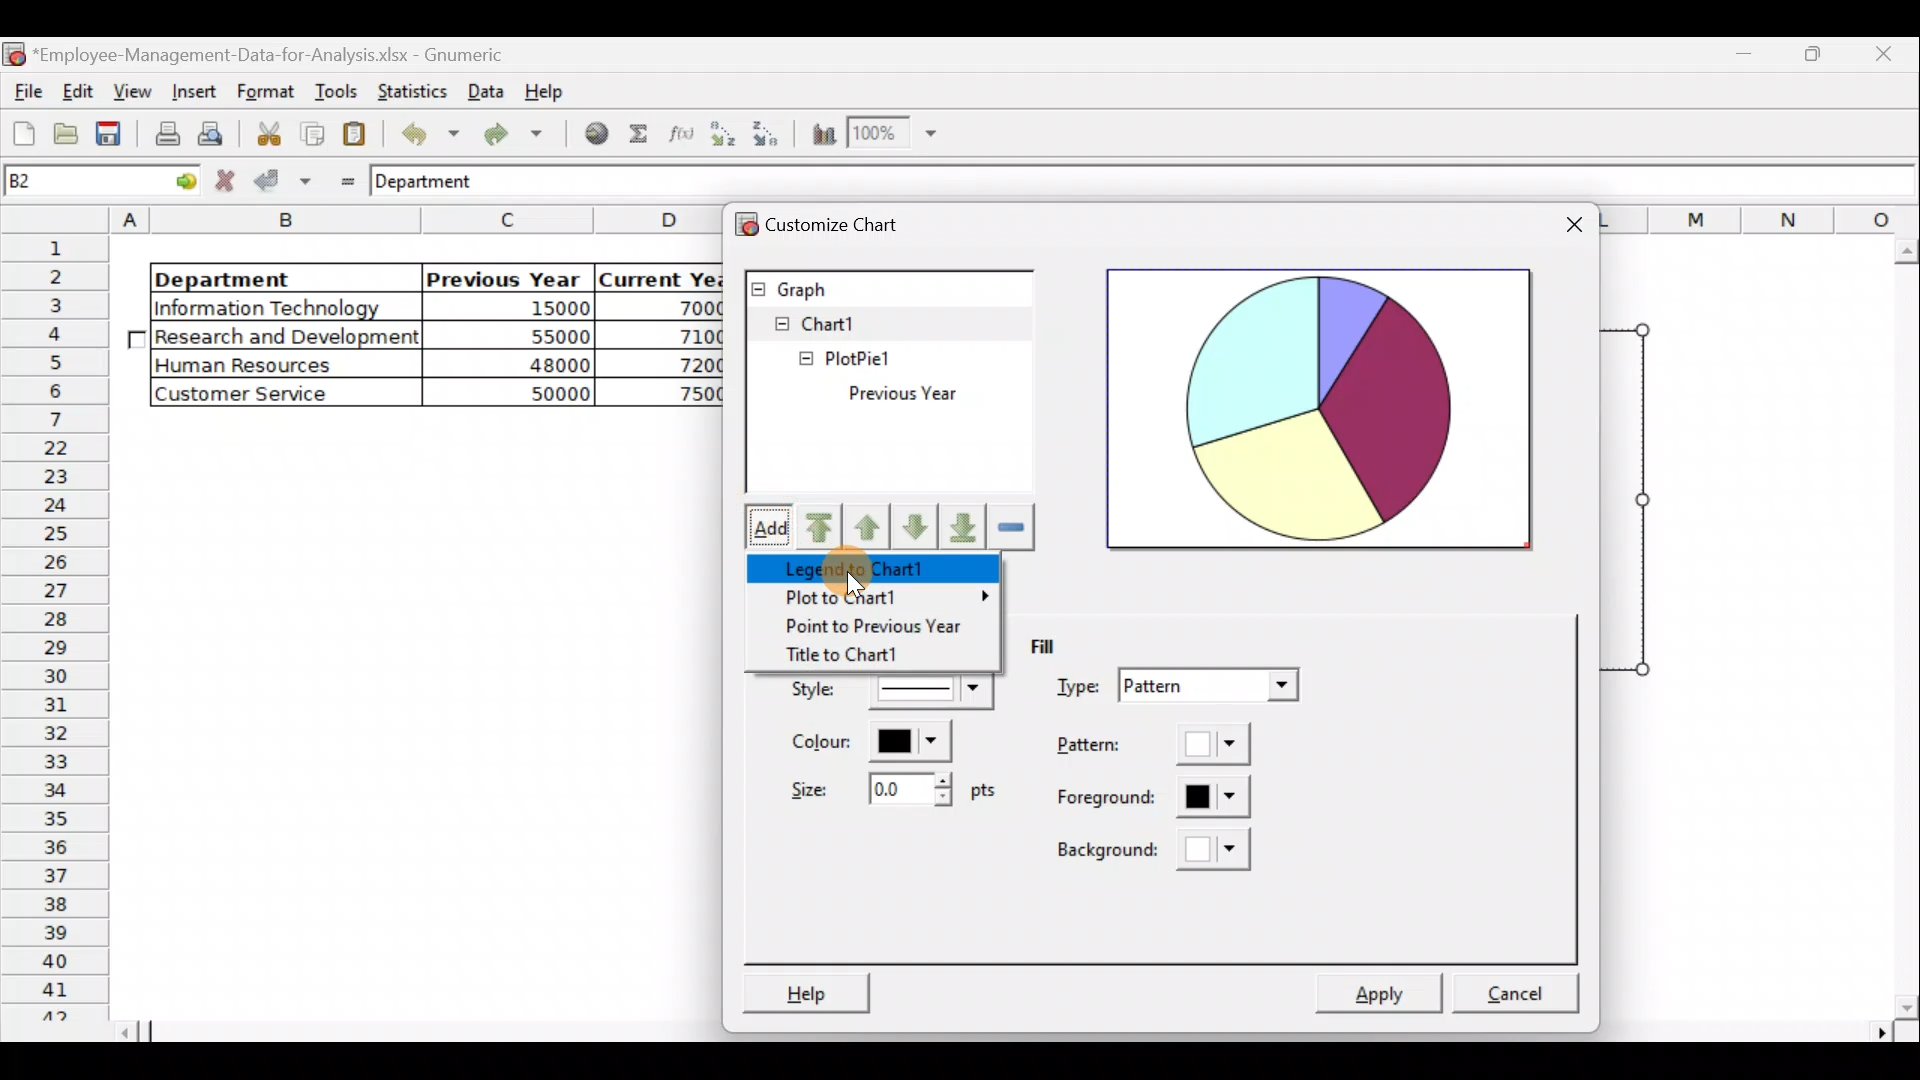 The width and height of the screenshot is (1920, 1080). I want to click on Insert a chart, so click(821, 135).